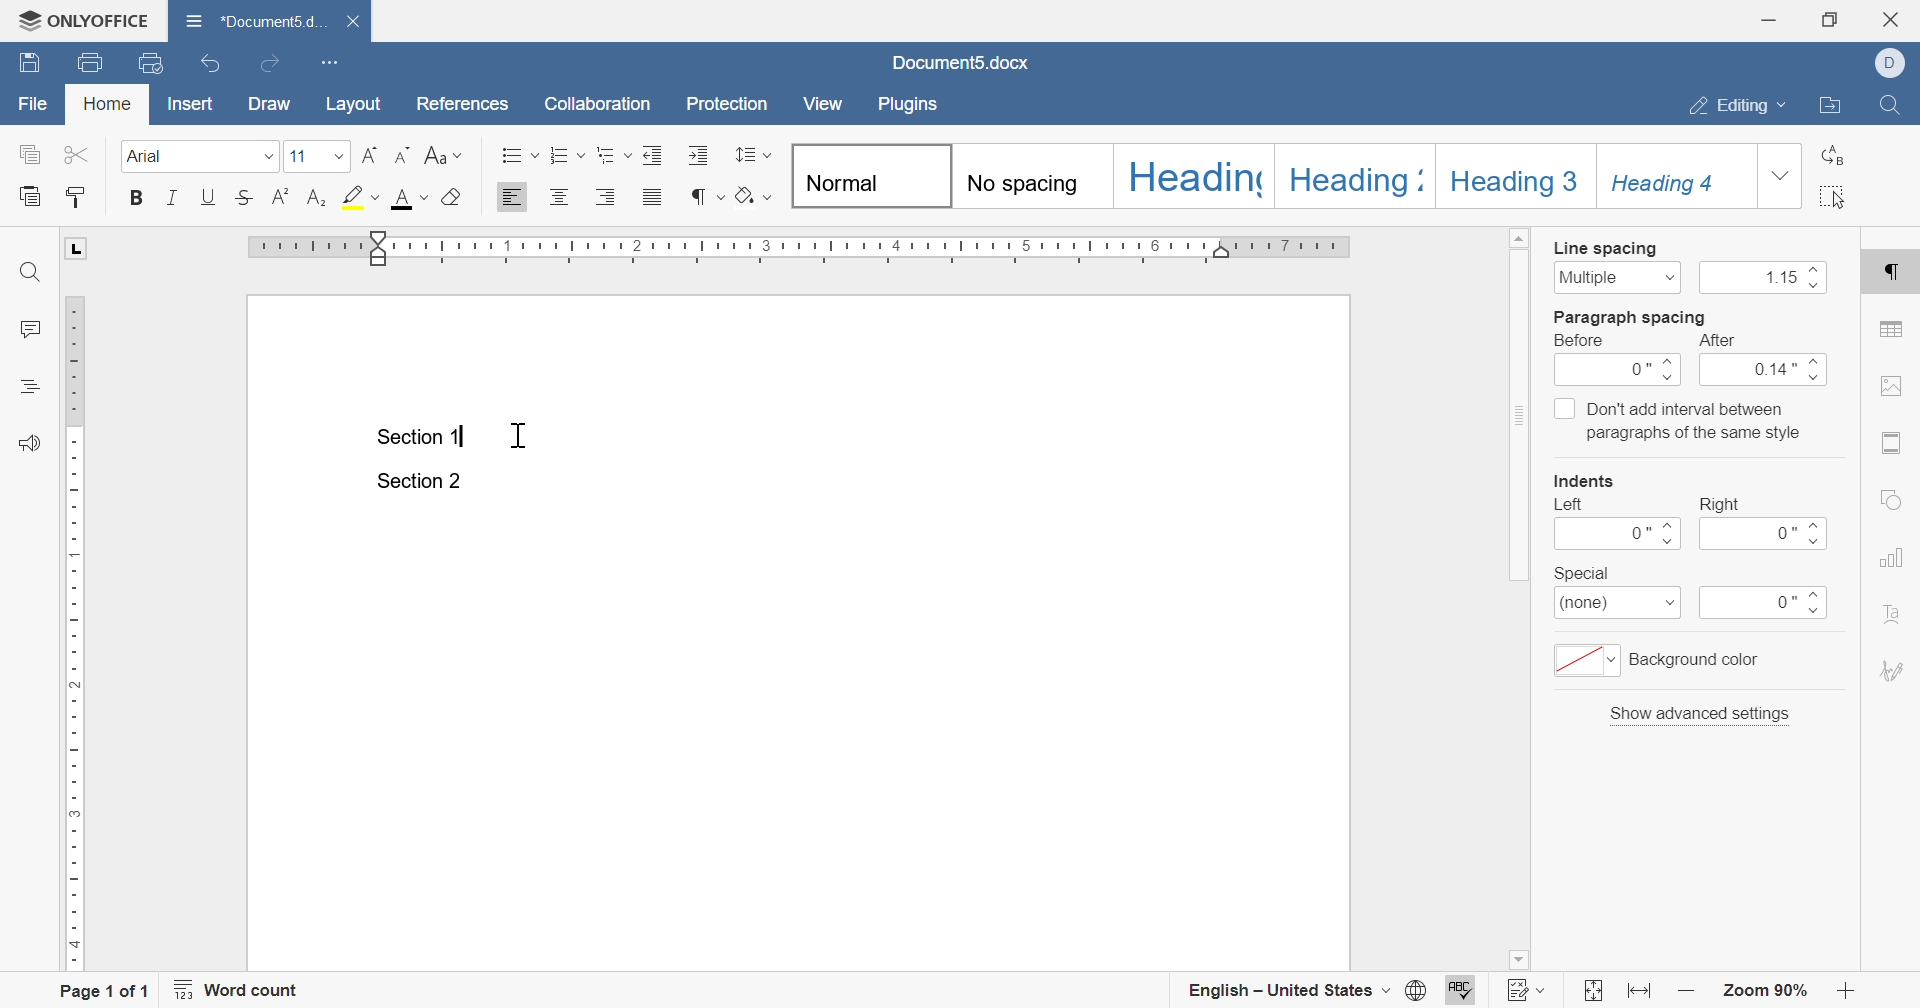  What do you see at coordinates (1737, 109) in the screenshot?
I see `editing` at bounding box center [1737, 109].